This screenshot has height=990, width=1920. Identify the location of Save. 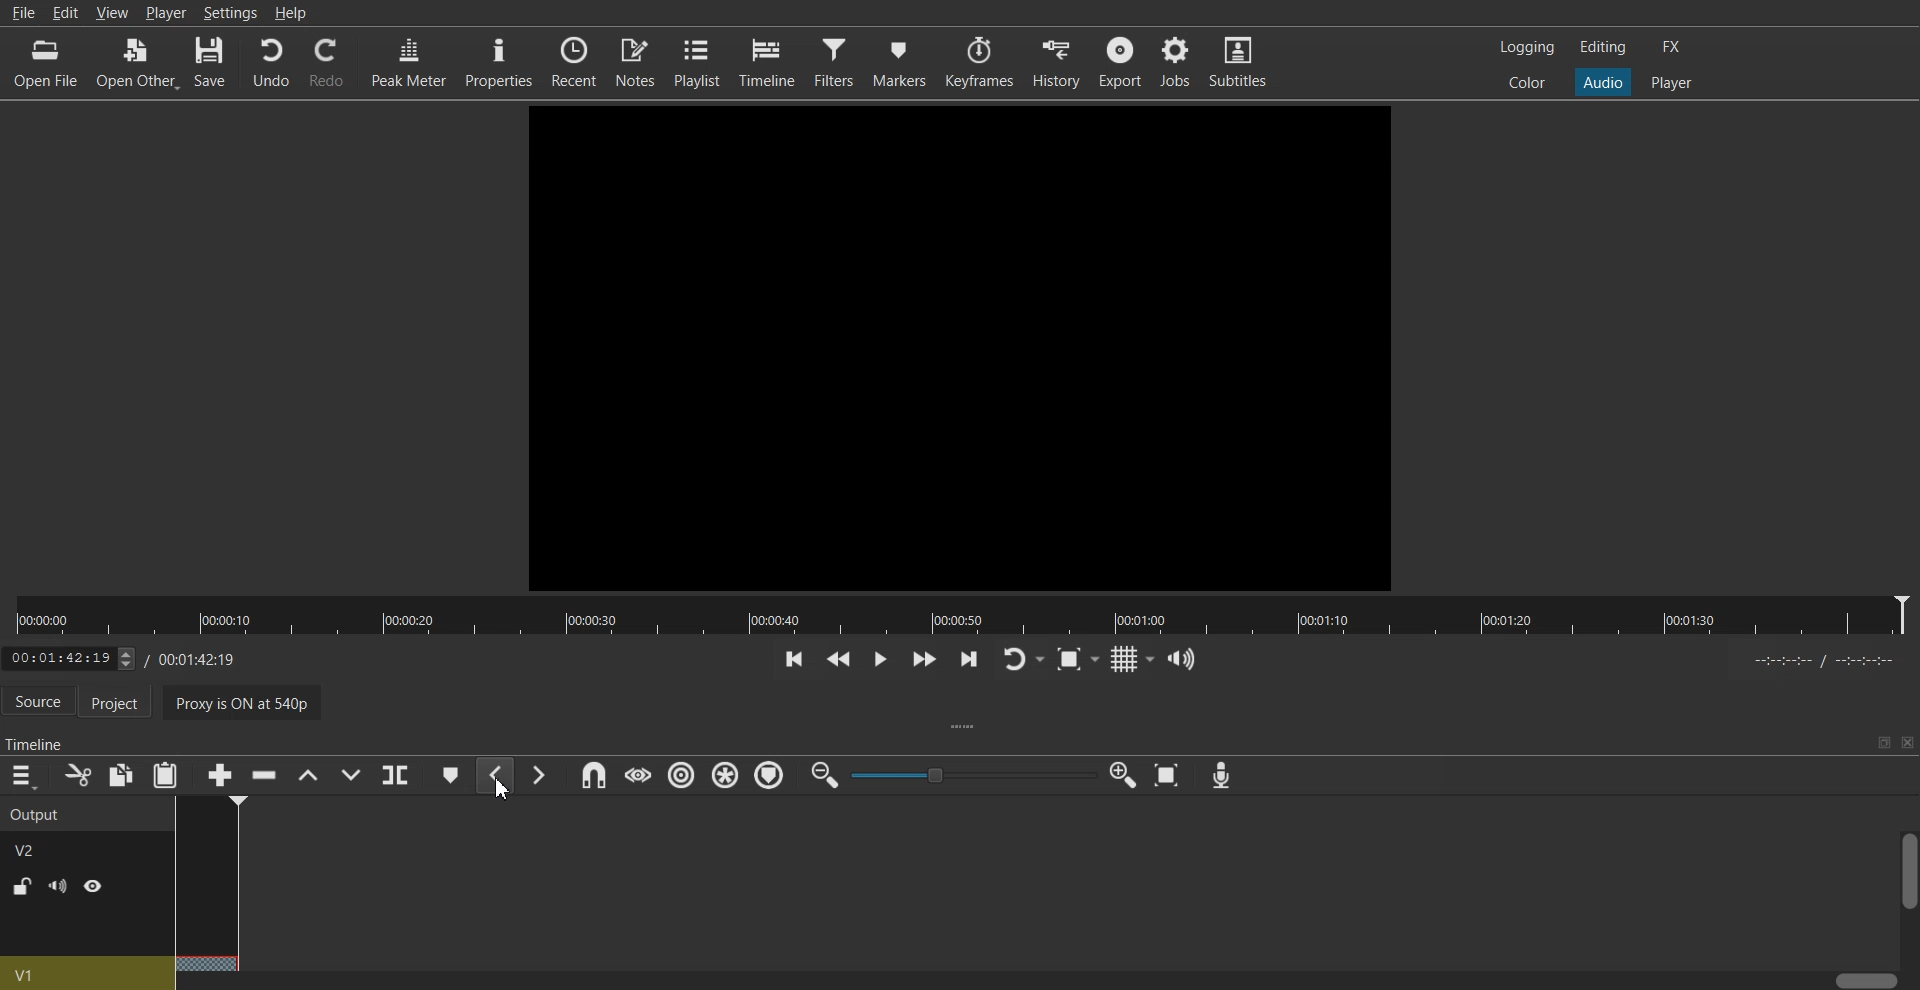
(212, 62).